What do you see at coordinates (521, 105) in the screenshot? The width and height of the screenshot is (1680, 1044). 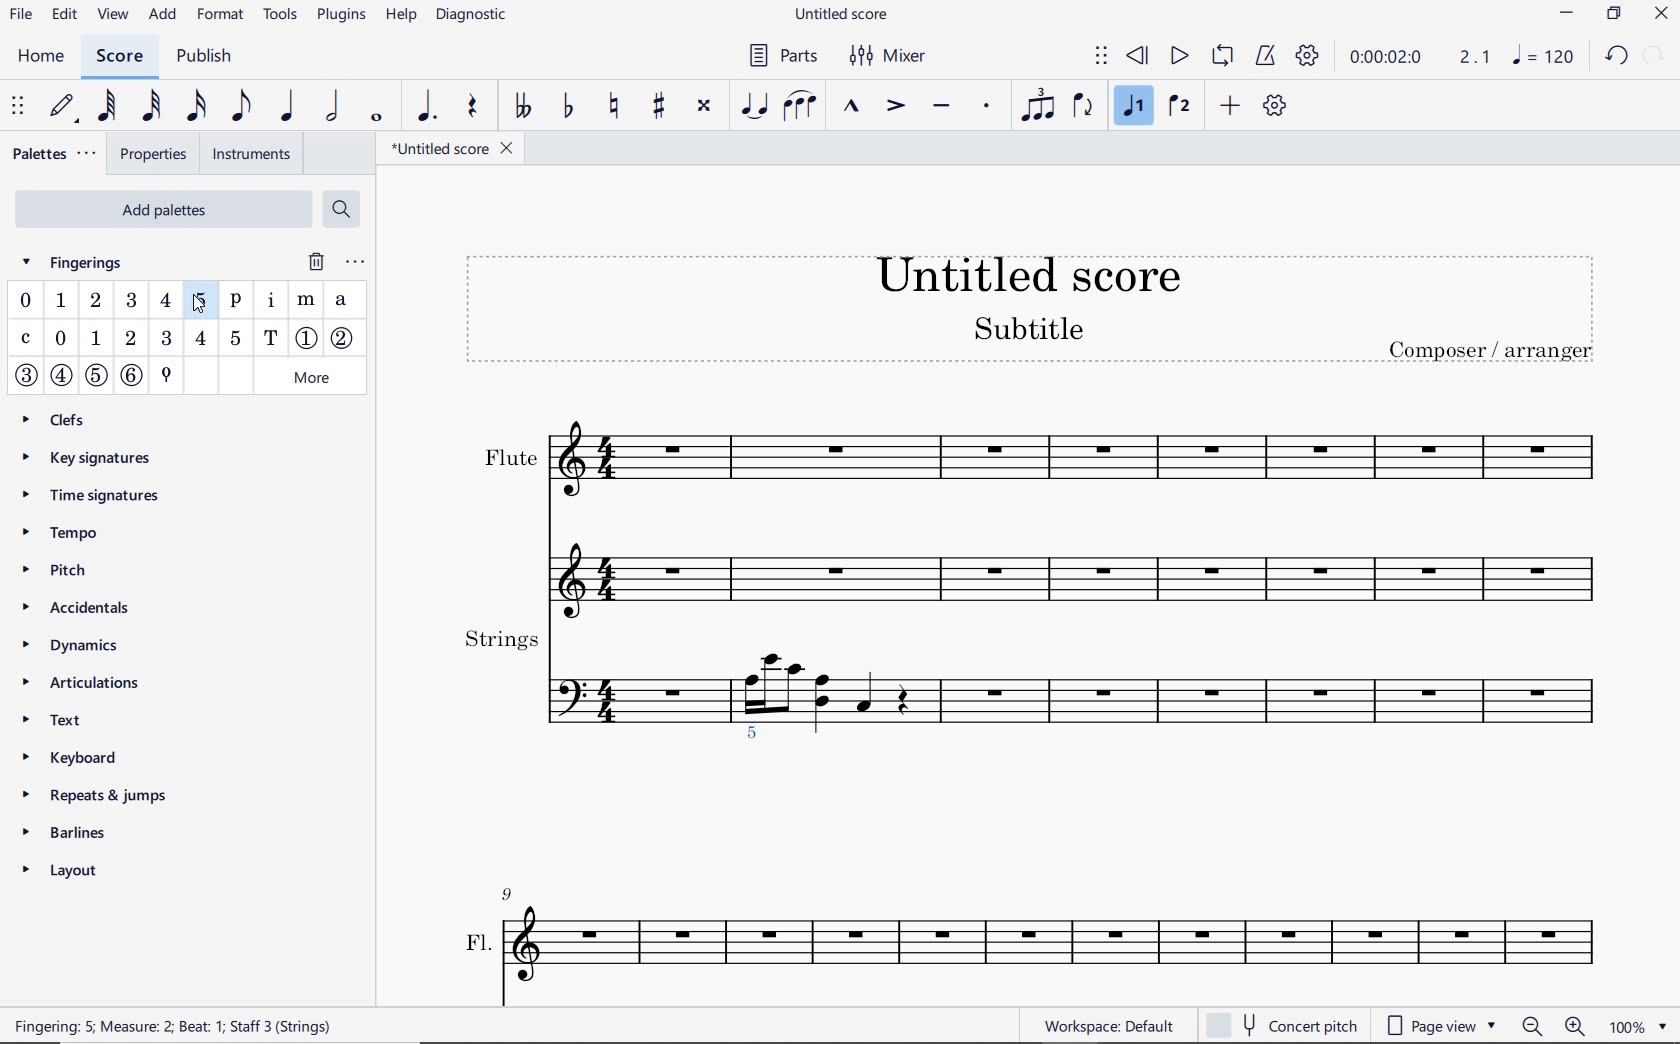 I see `toggle double-flat` at bounding box center [521, 105].